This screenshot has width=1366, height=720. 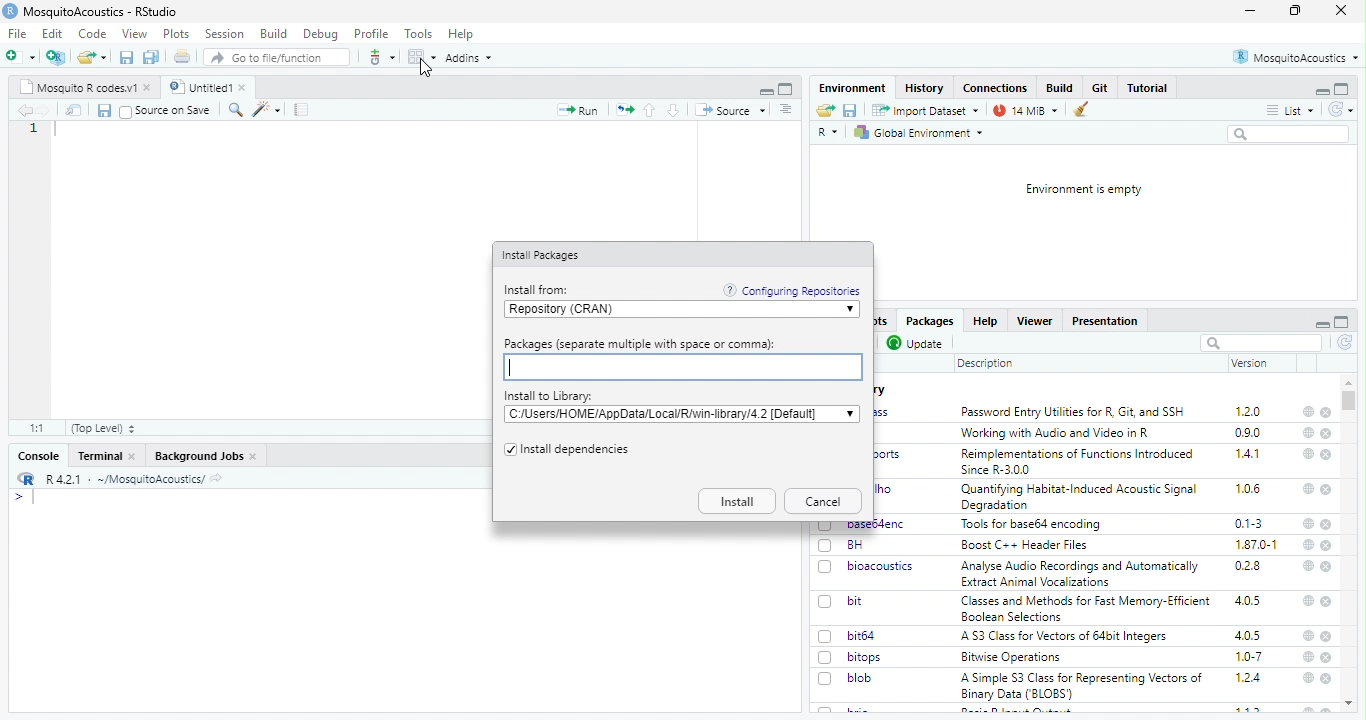 I want to click on 405, so click(x=1249, y=601).